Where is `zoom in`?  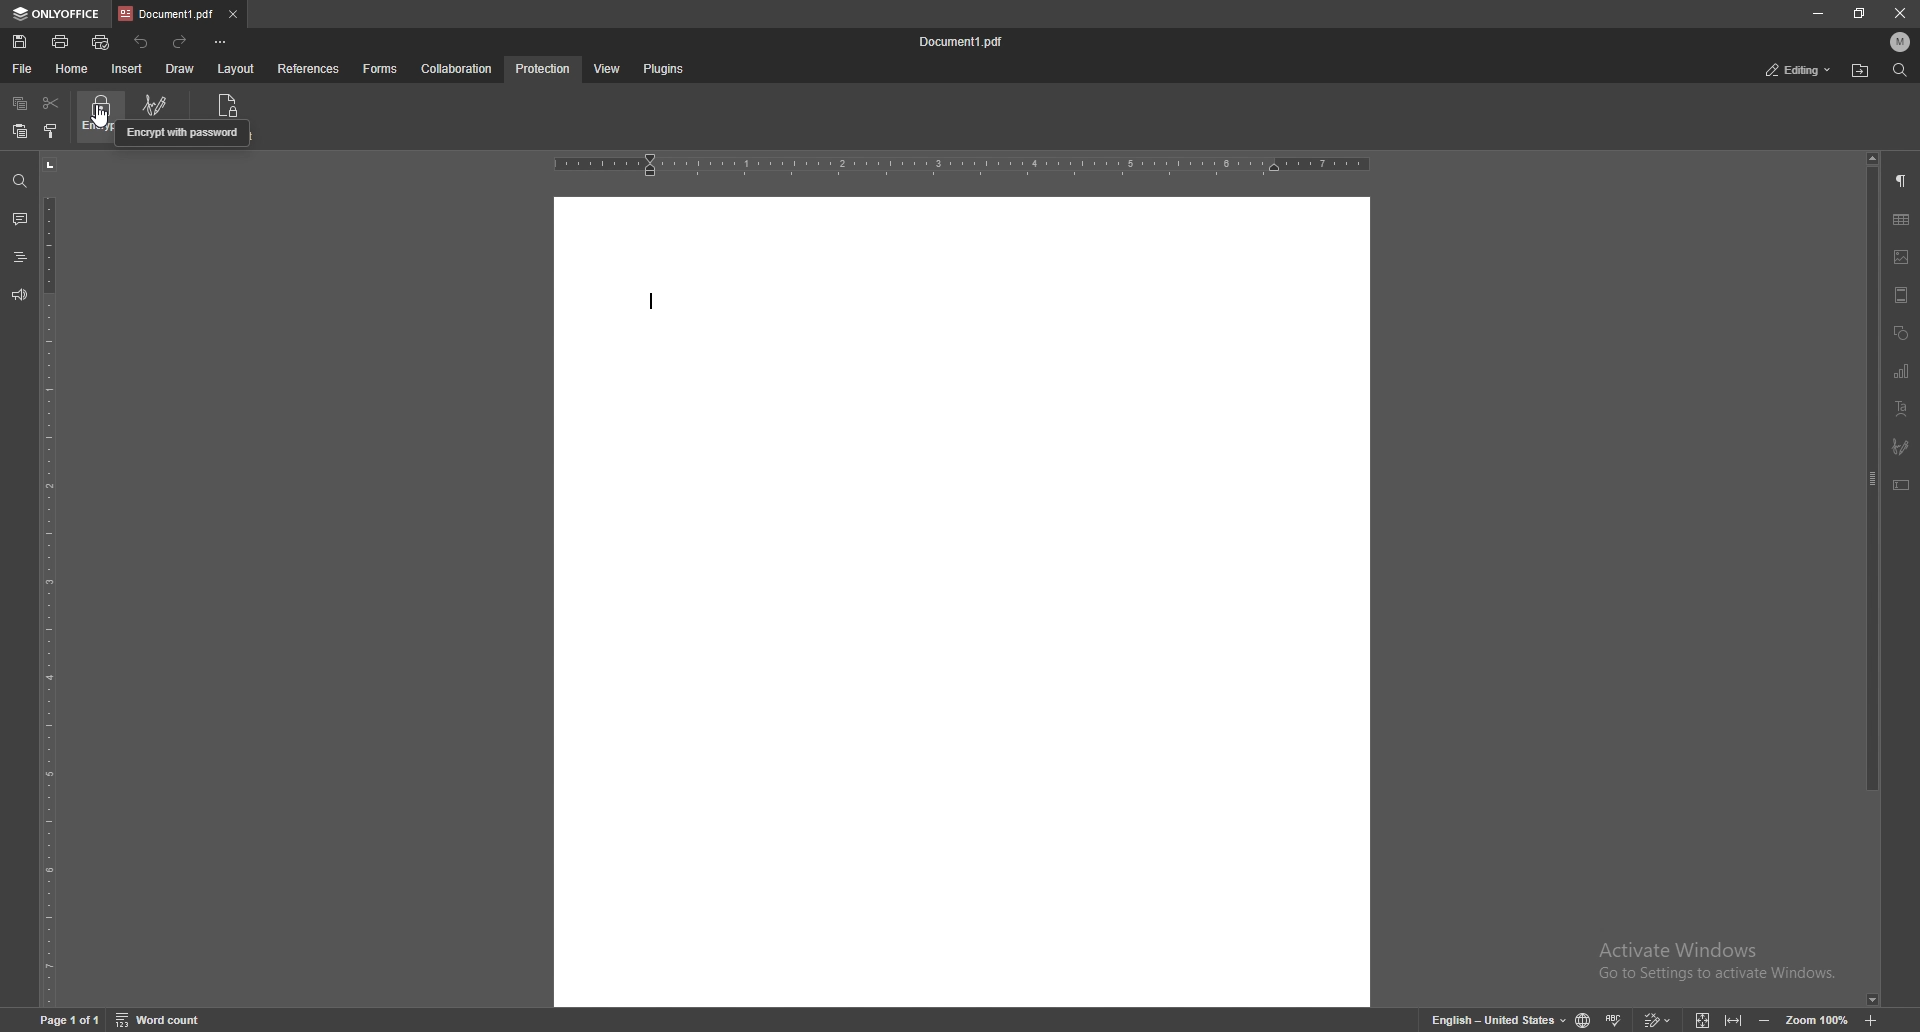
zoom in is located at coordinates (1873, 1018).